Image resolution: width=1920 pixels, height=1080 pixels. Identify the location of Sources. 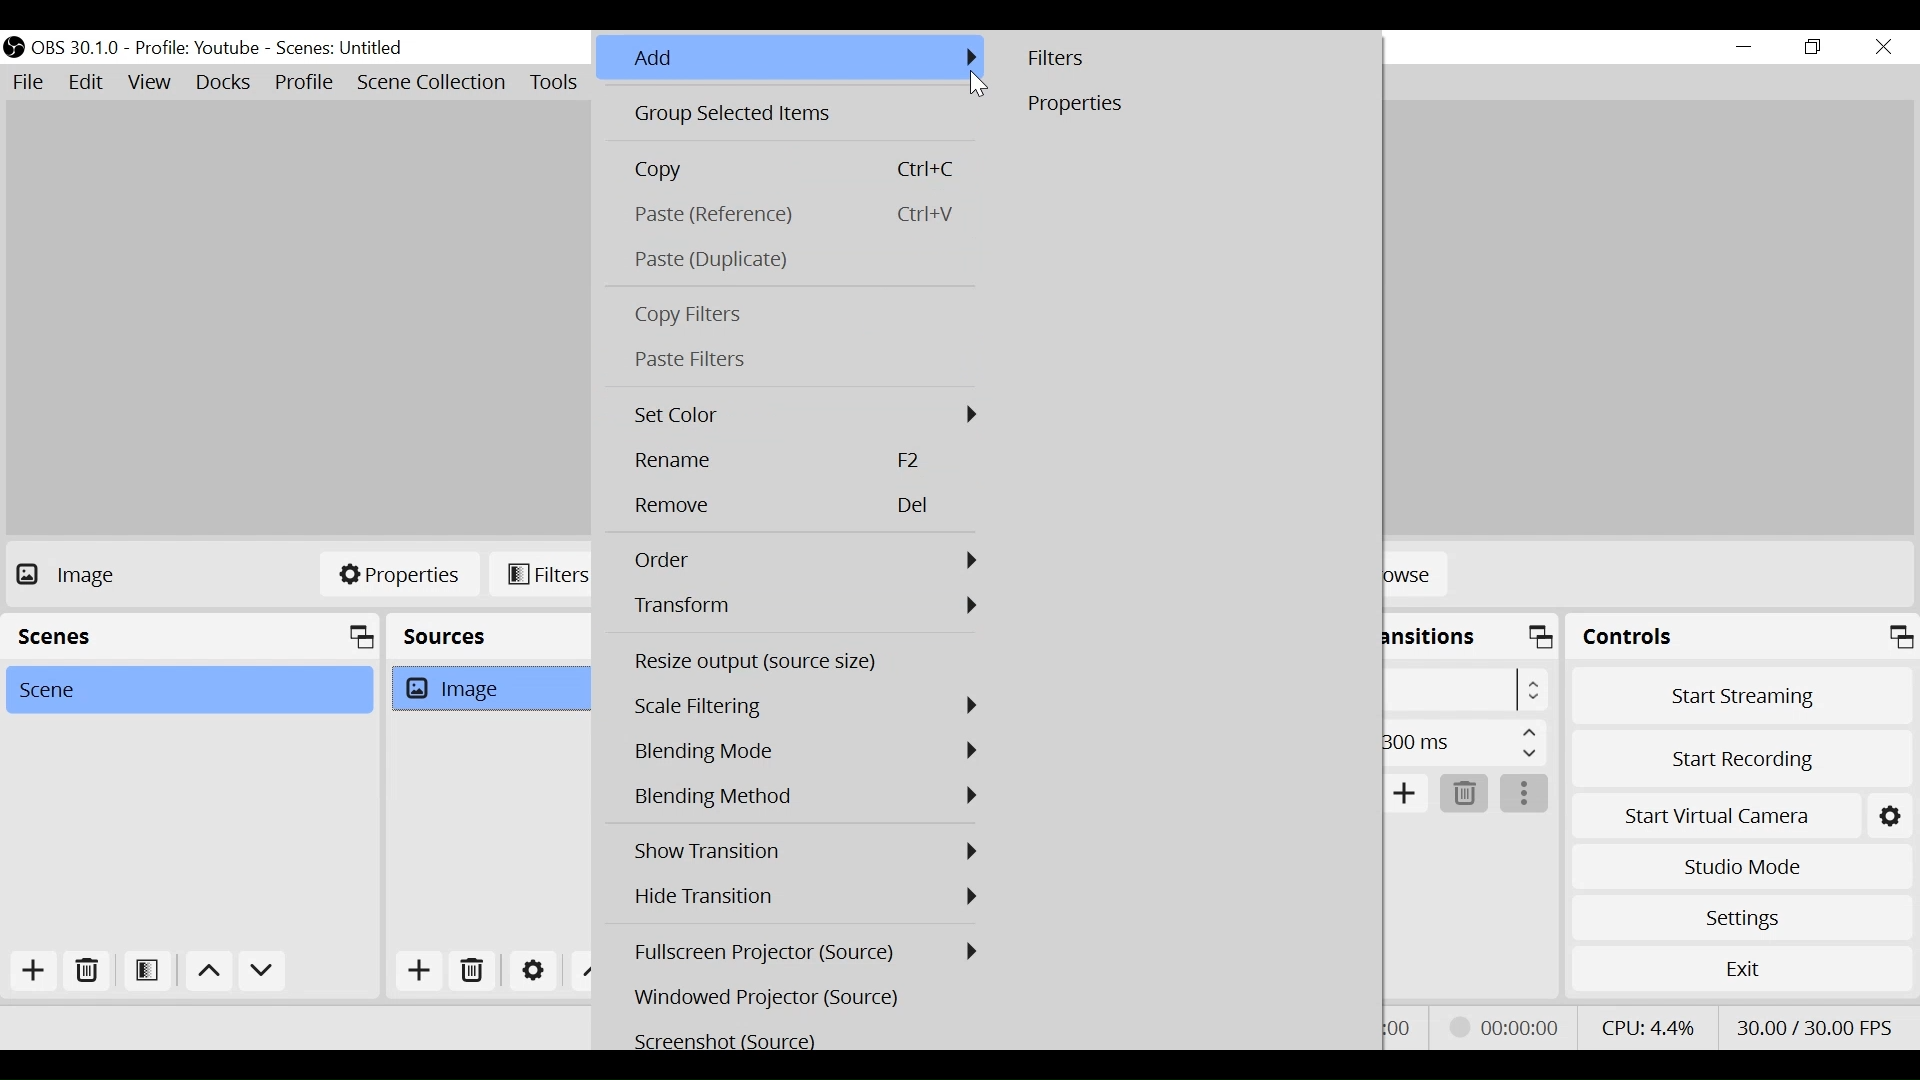
(479, 640).